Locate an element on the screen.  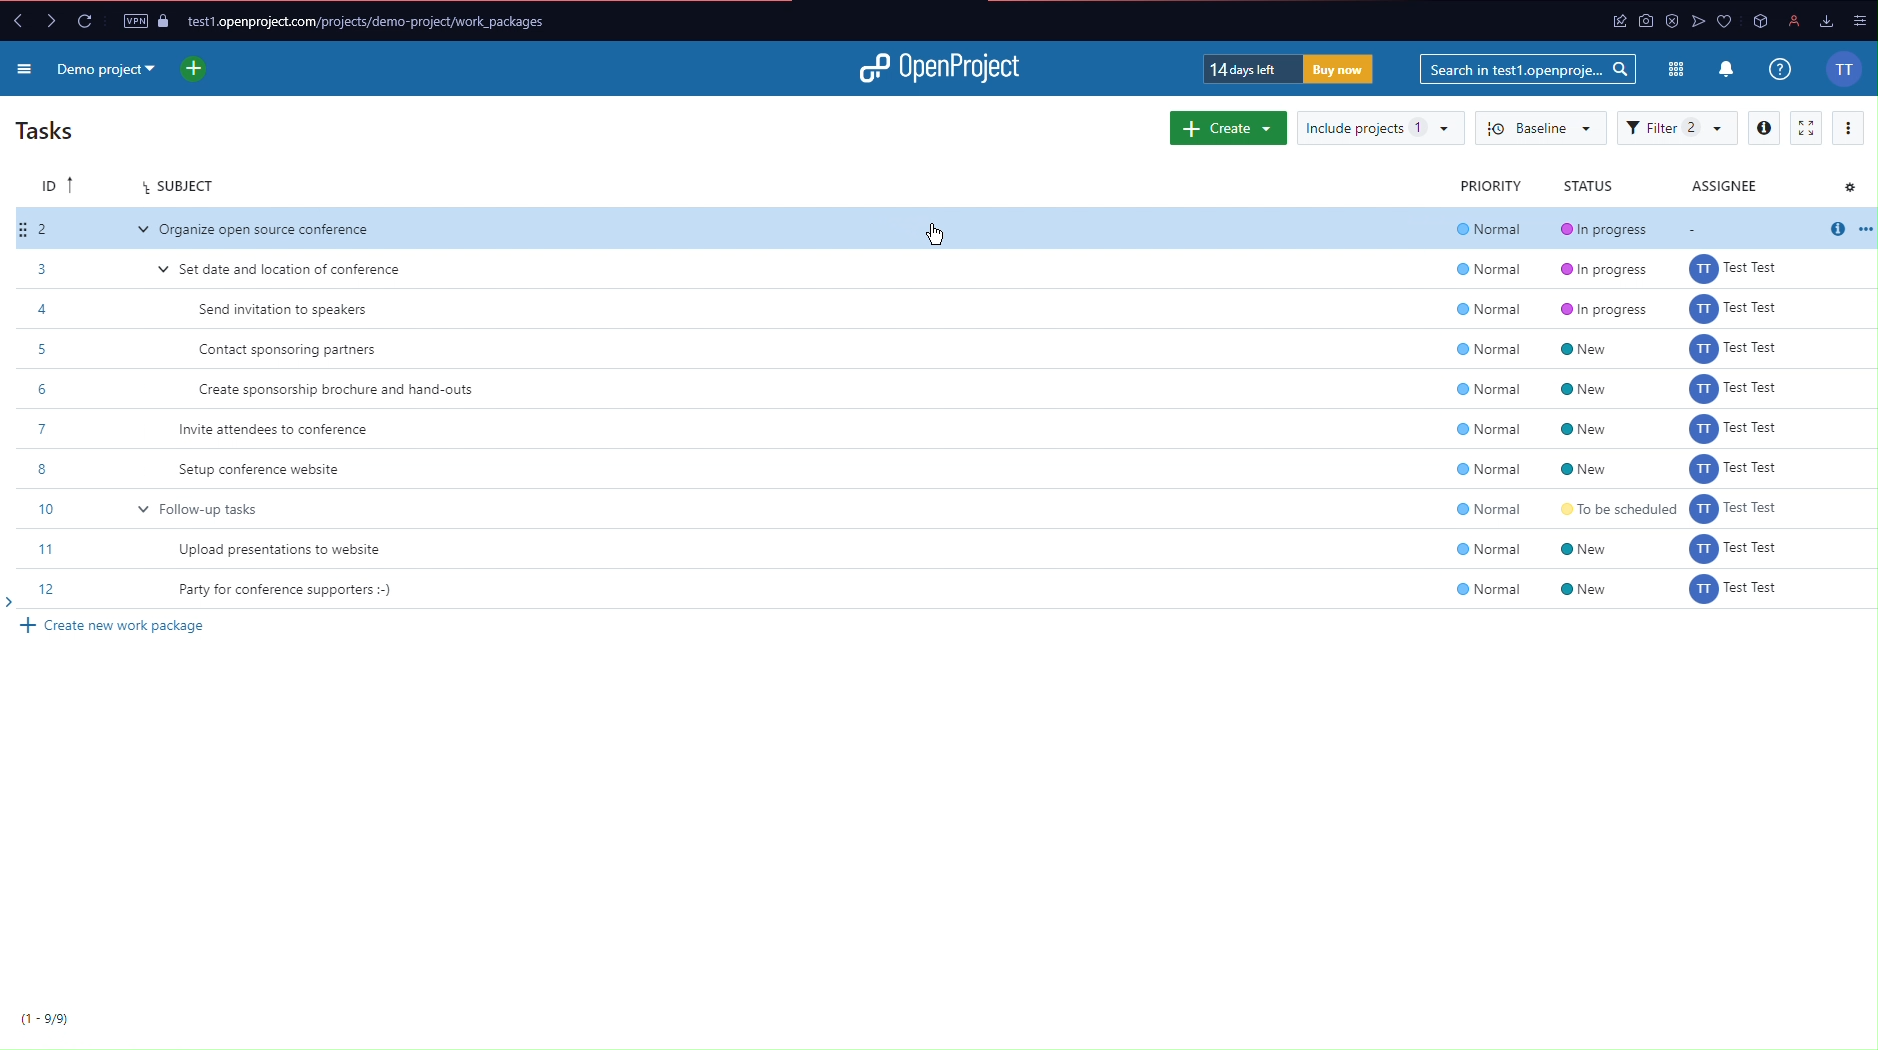
status info: new is located at coordinates (1613, 412).